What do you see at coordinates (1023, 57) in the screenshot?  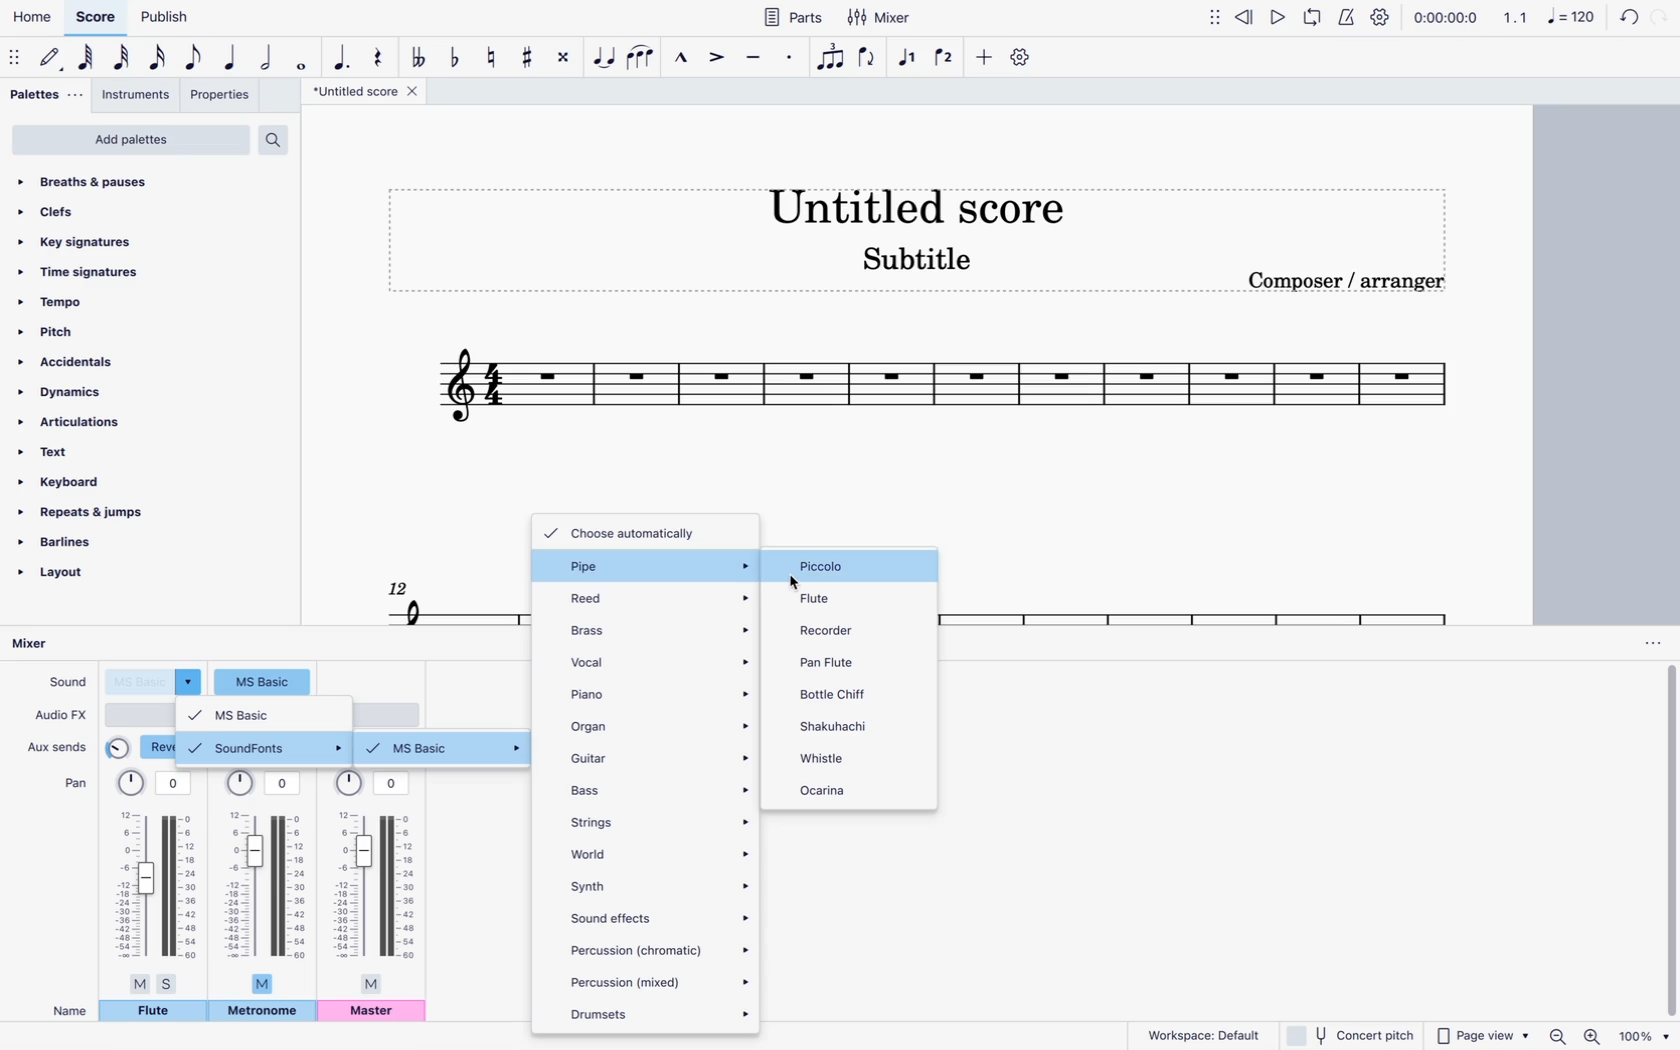 I see `settings` at bounding box center [1023, 57].